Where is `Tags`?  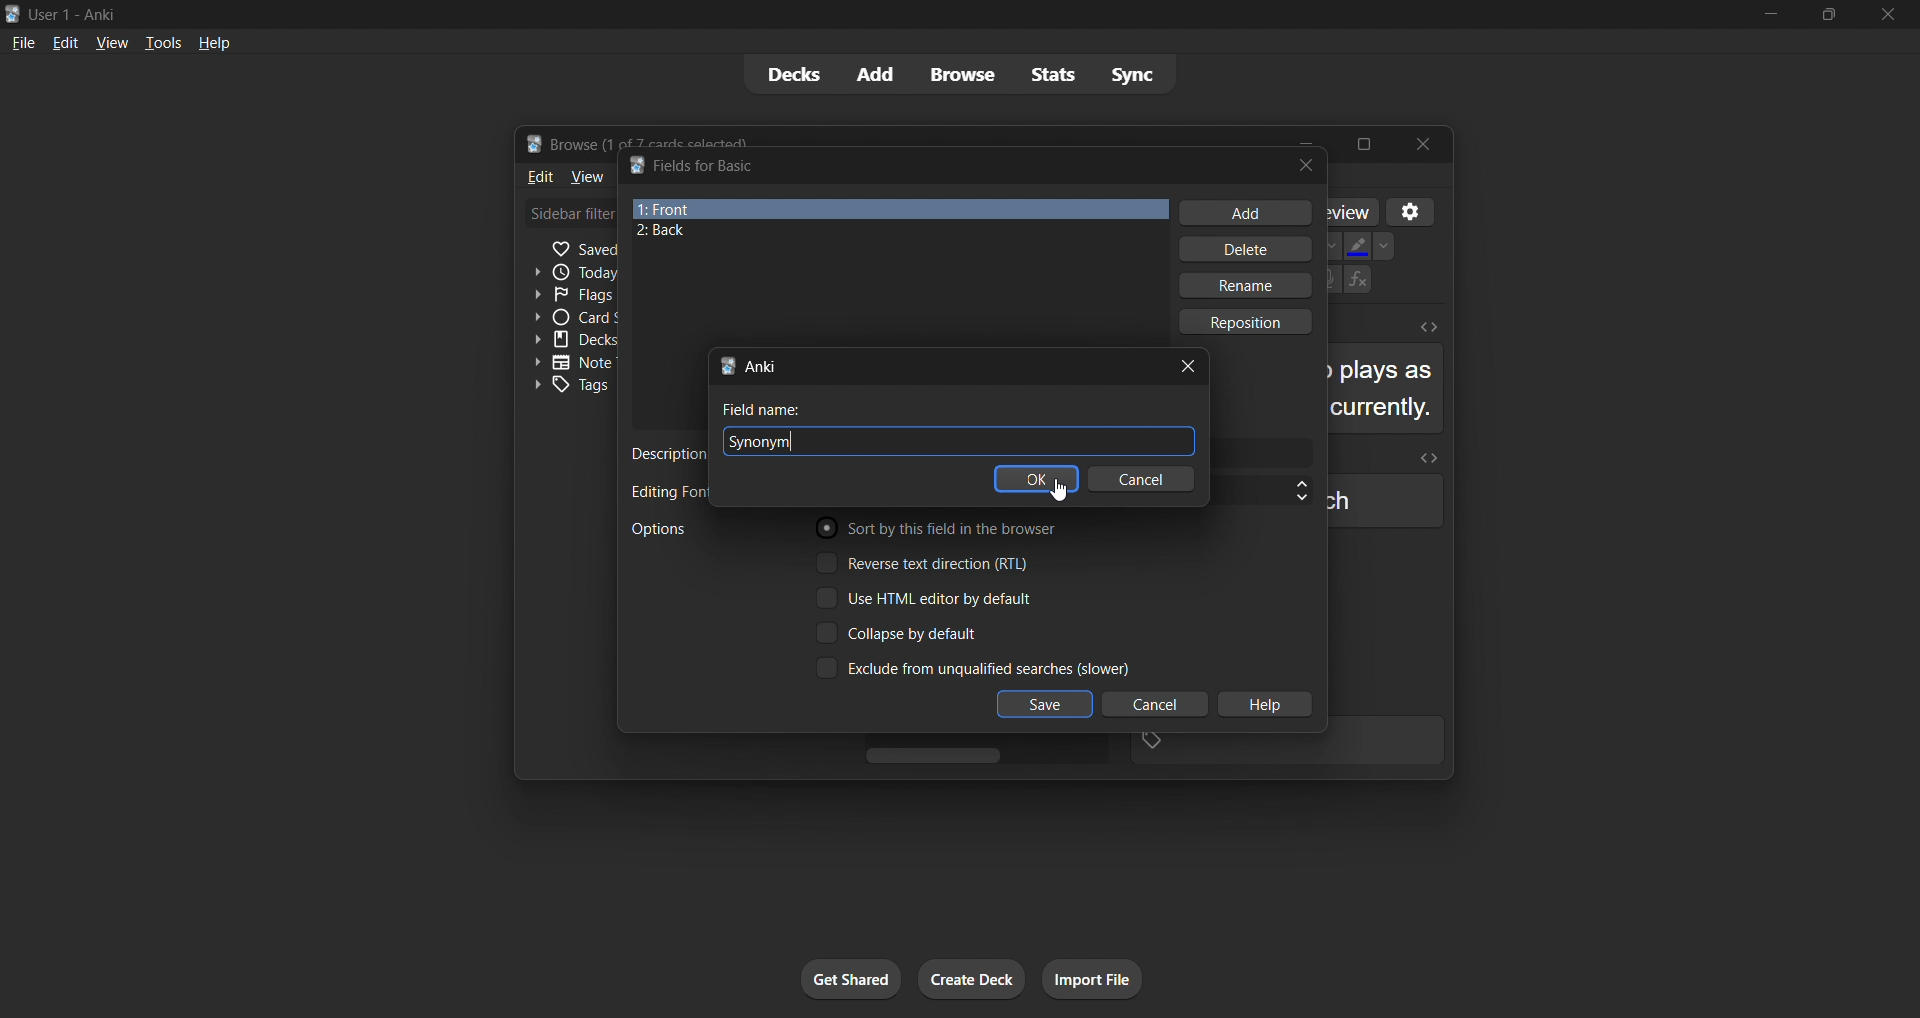
Tags is located at coordinates (570, 387).